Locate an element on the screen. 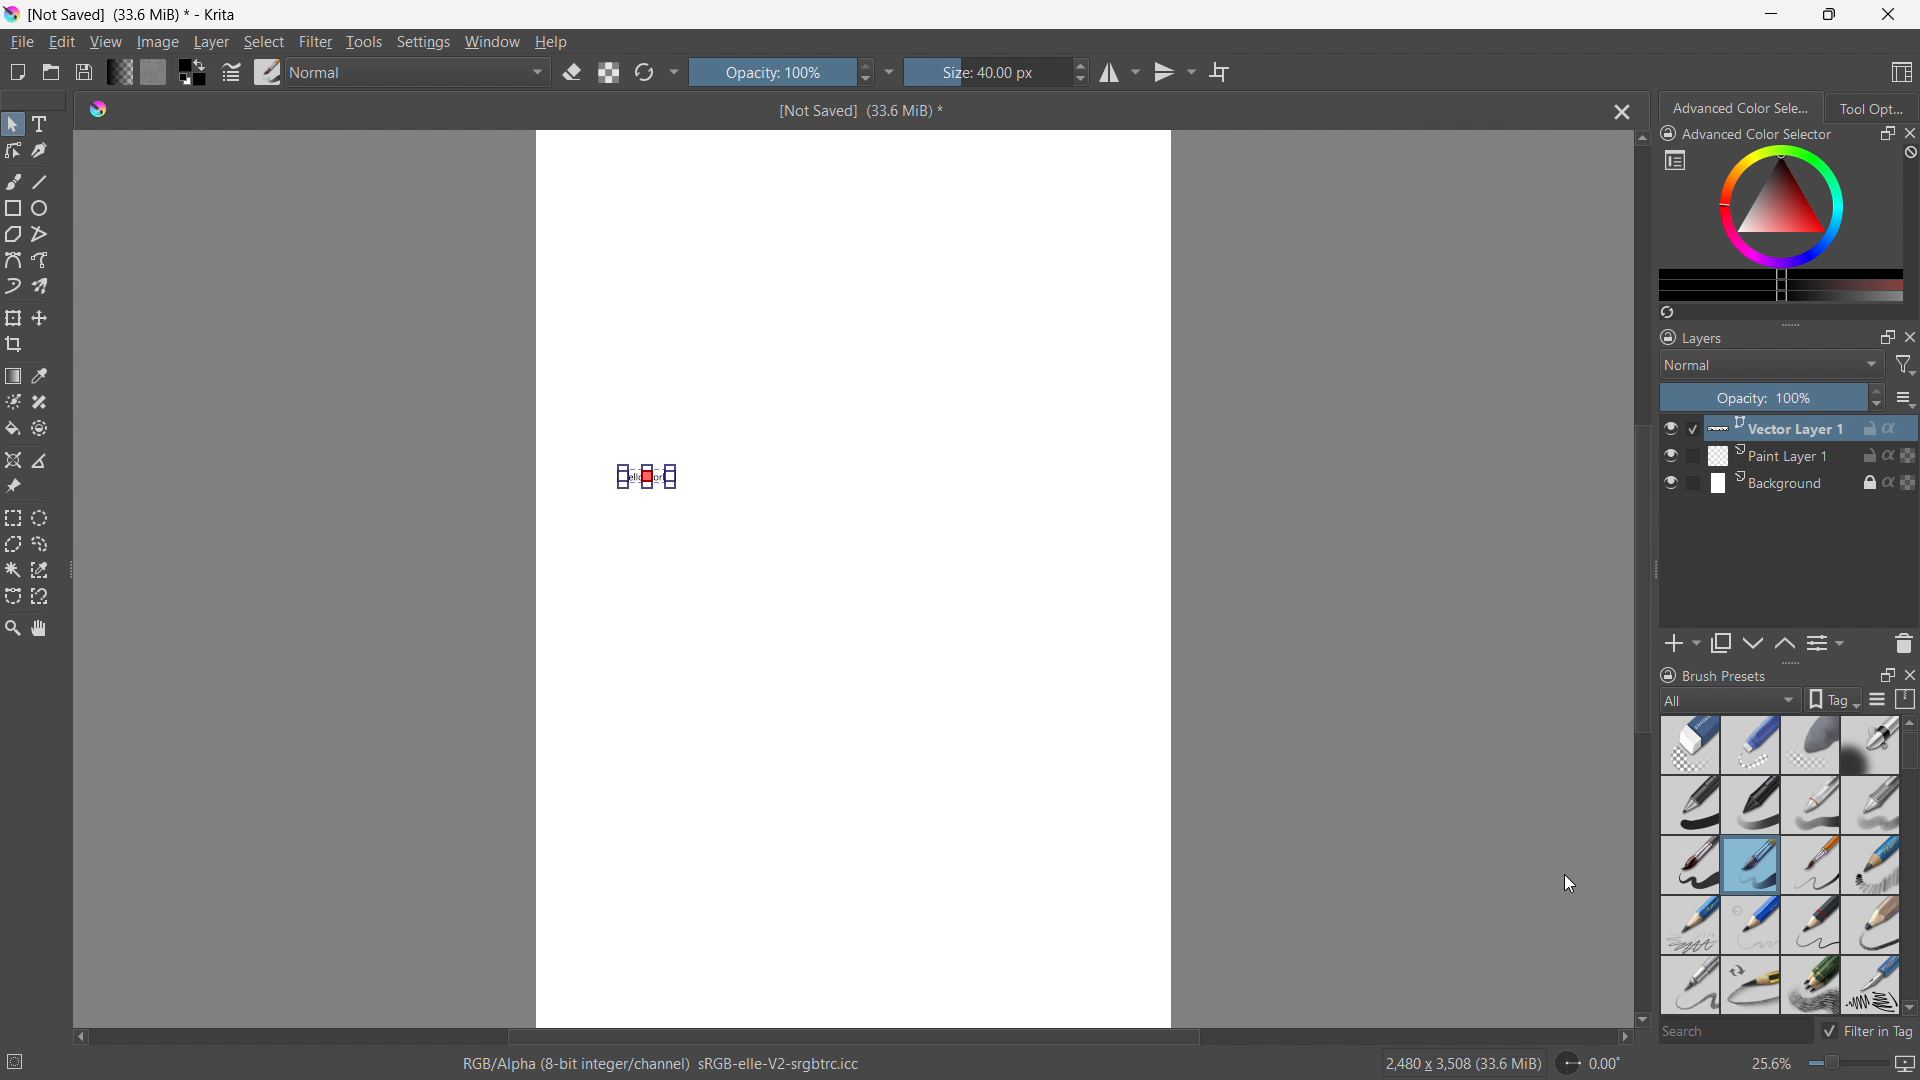  maximize is located at coordinates (1826, 14).